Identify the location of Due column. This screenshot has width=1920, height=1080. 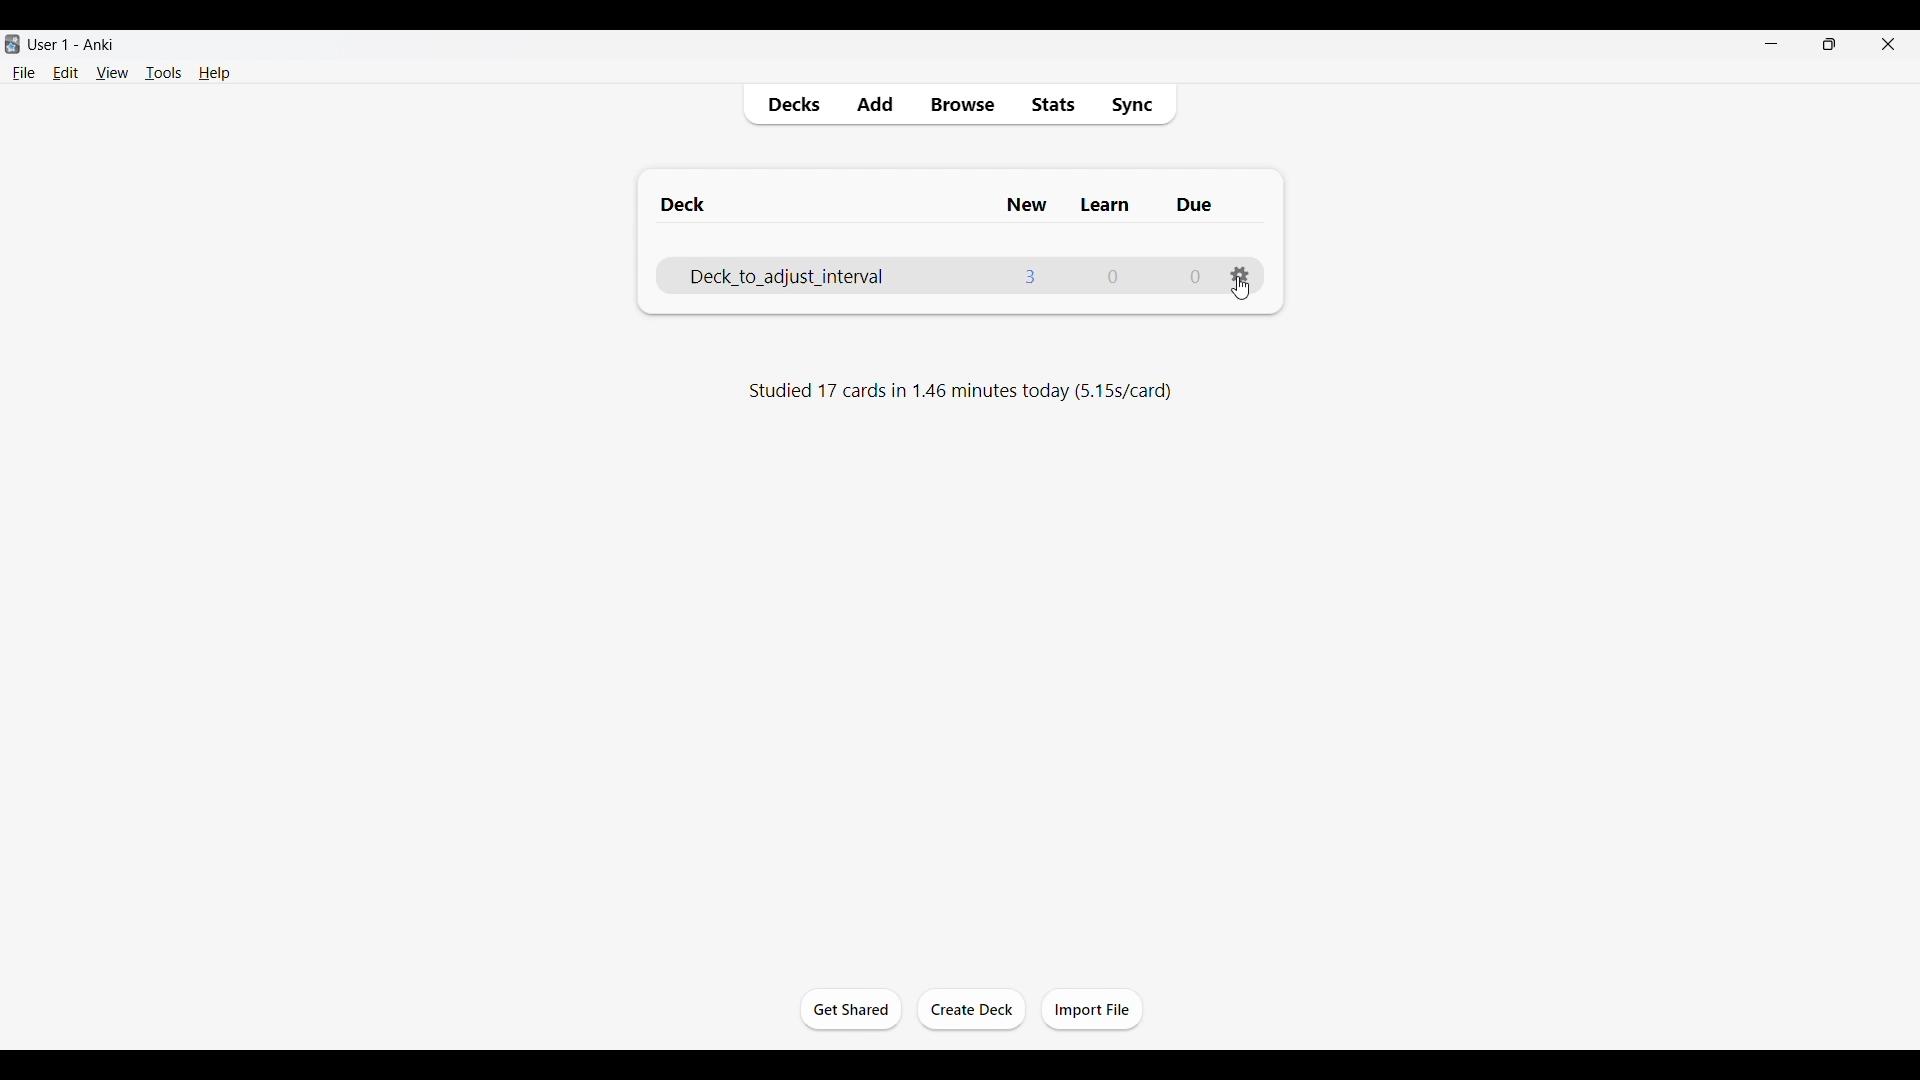
(1194, 207).